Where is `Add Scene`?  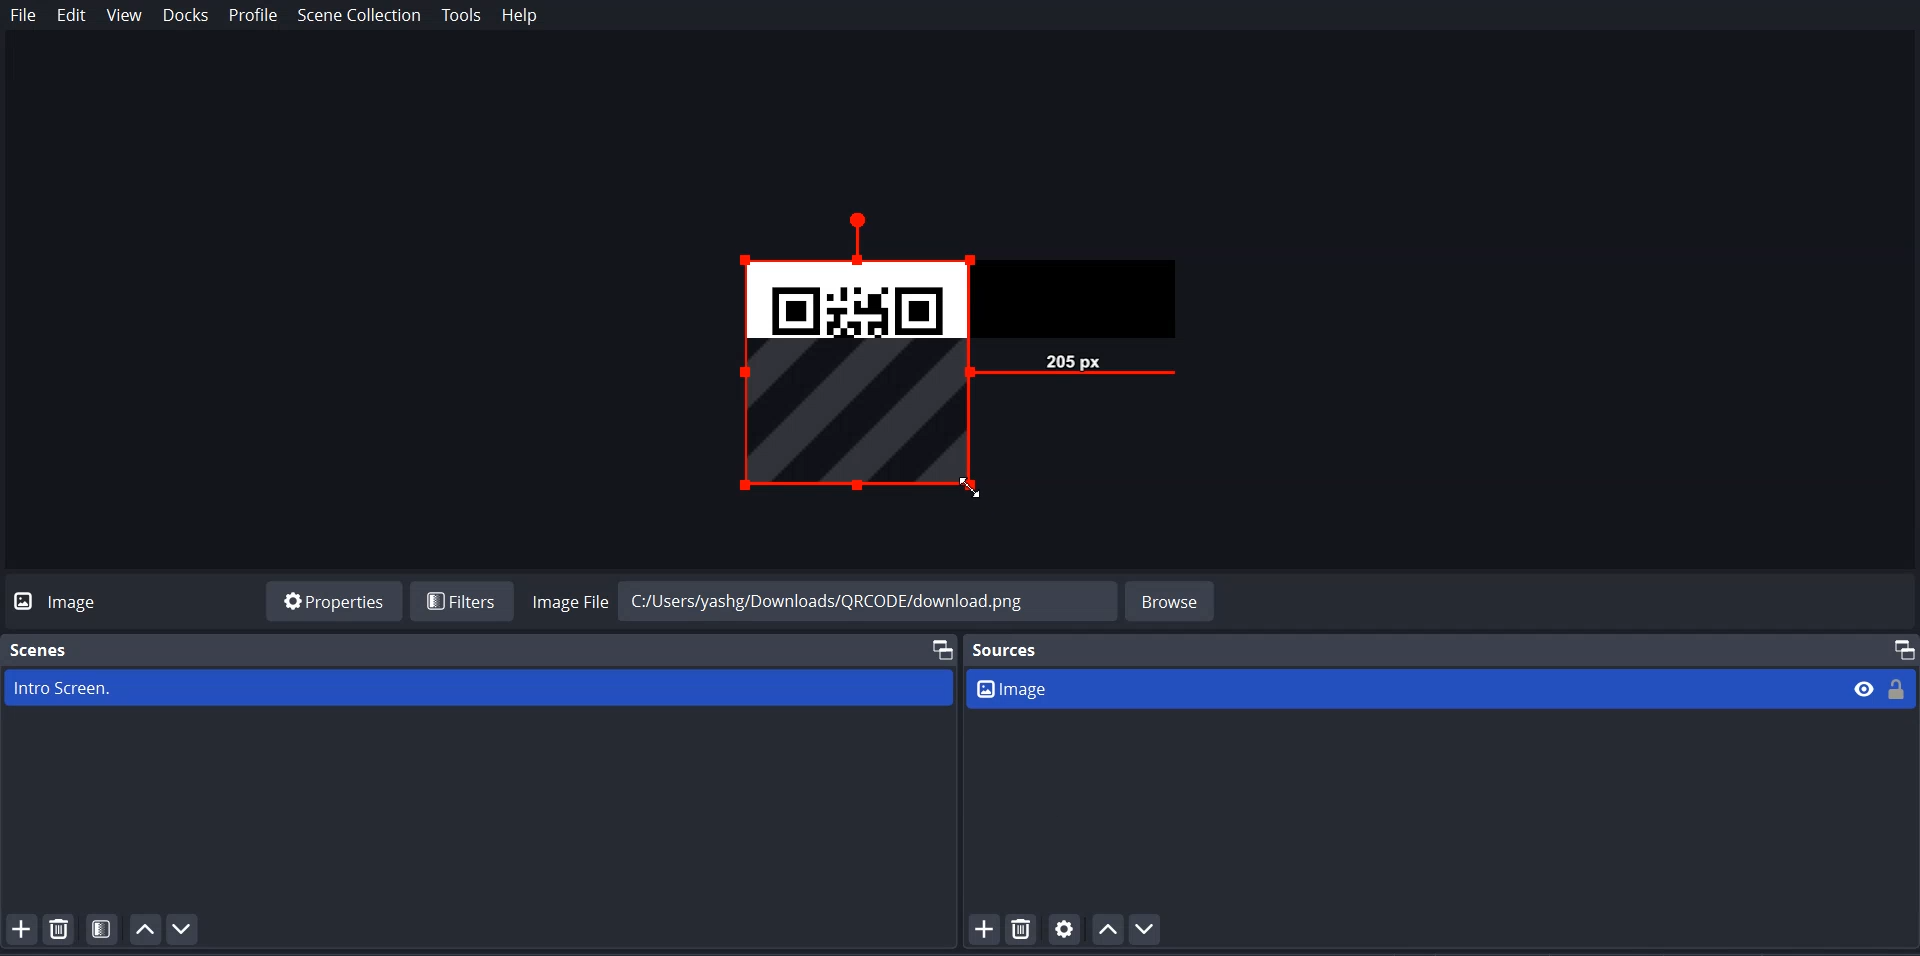
Add Scene is located at coordinates (20, 928).